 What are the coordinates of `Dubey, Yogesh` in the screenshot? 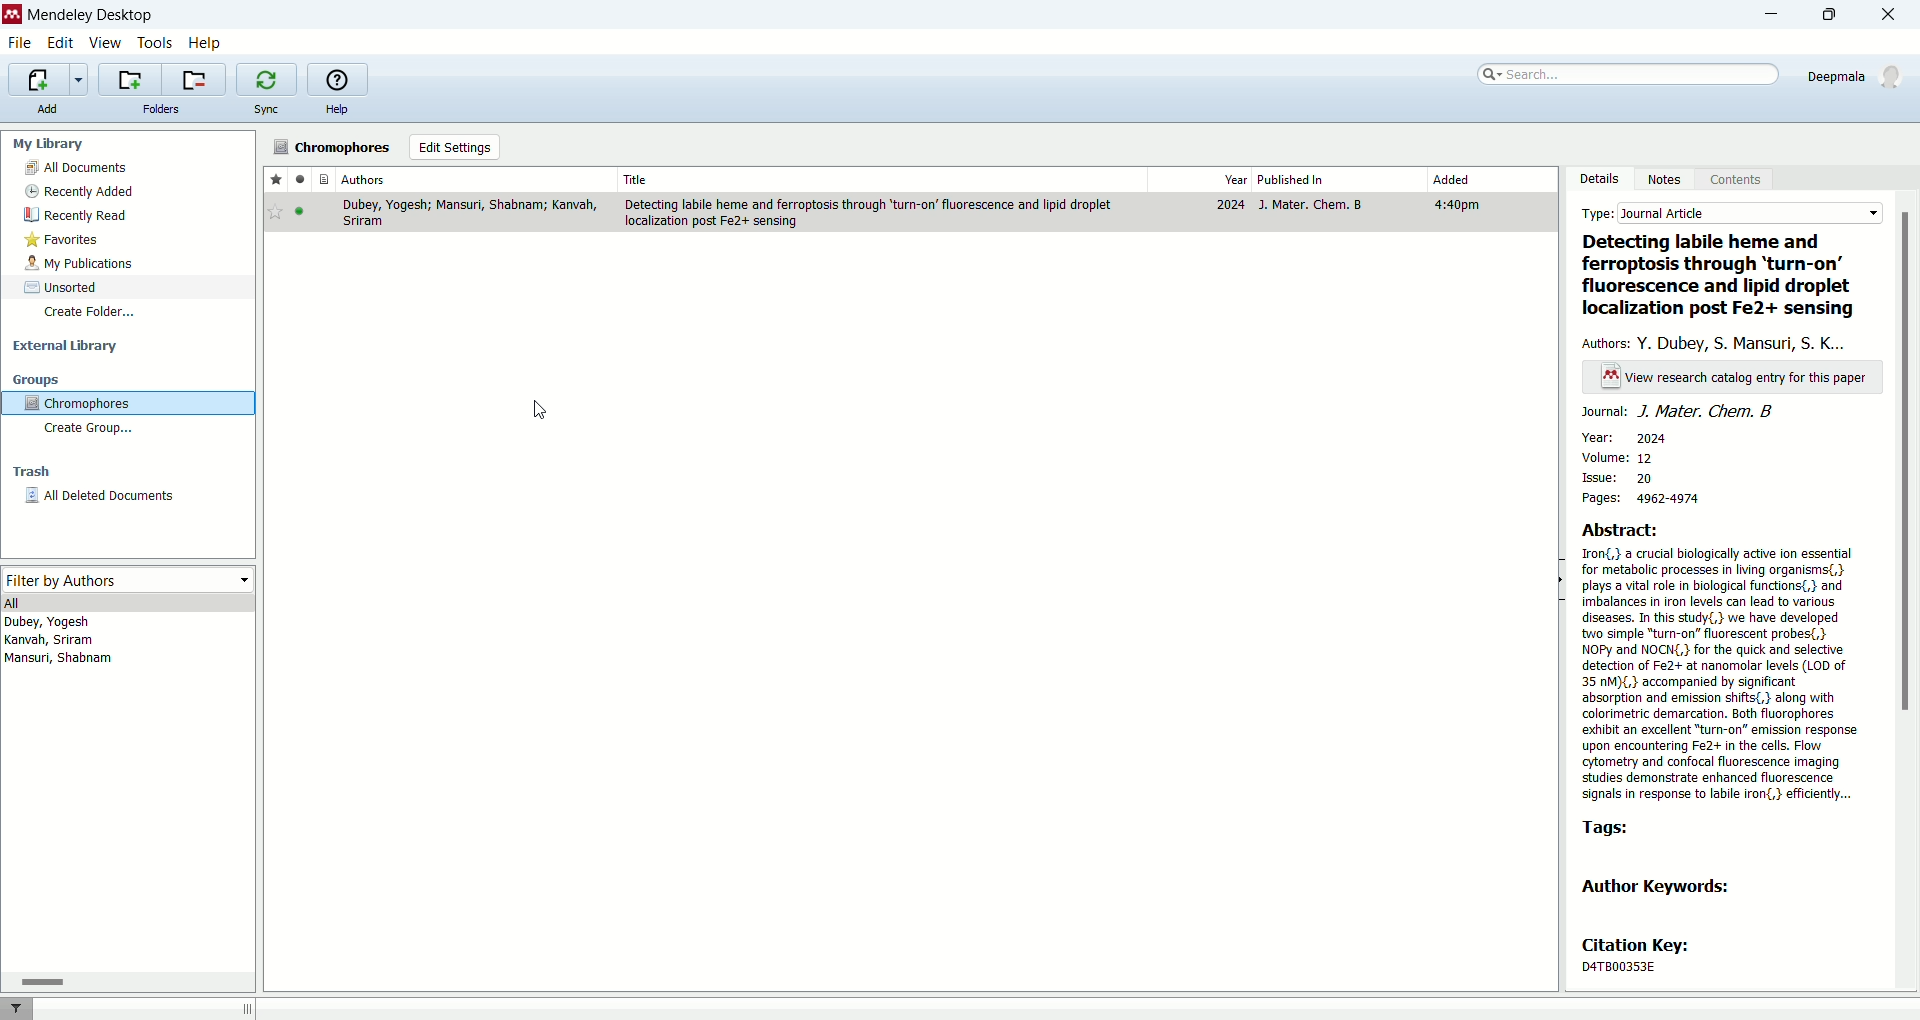 It's located at (53, 623).